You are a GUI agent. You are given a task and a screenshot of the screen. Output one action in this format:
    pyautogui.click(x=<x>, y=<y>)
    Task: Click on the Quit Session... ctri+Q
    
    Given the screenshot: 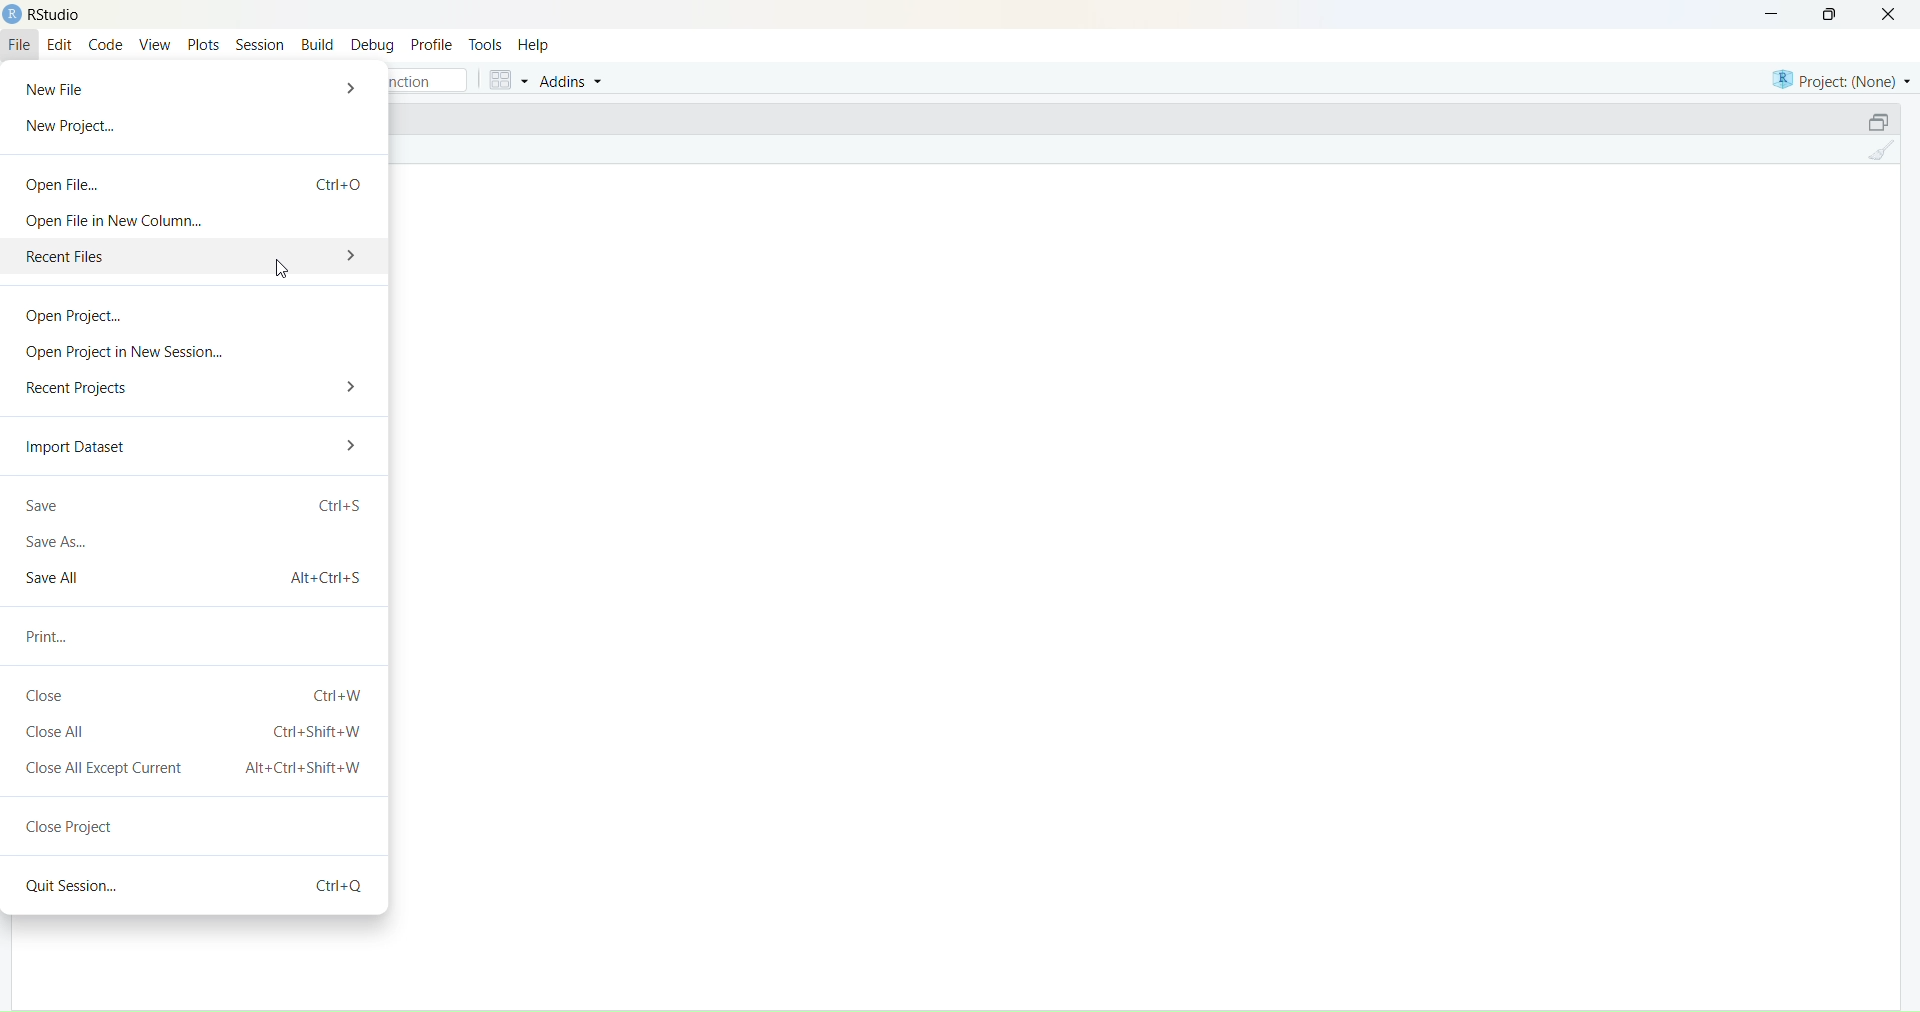 What is the action you would take?
    pyautogui.click(x=190, y=886)
    